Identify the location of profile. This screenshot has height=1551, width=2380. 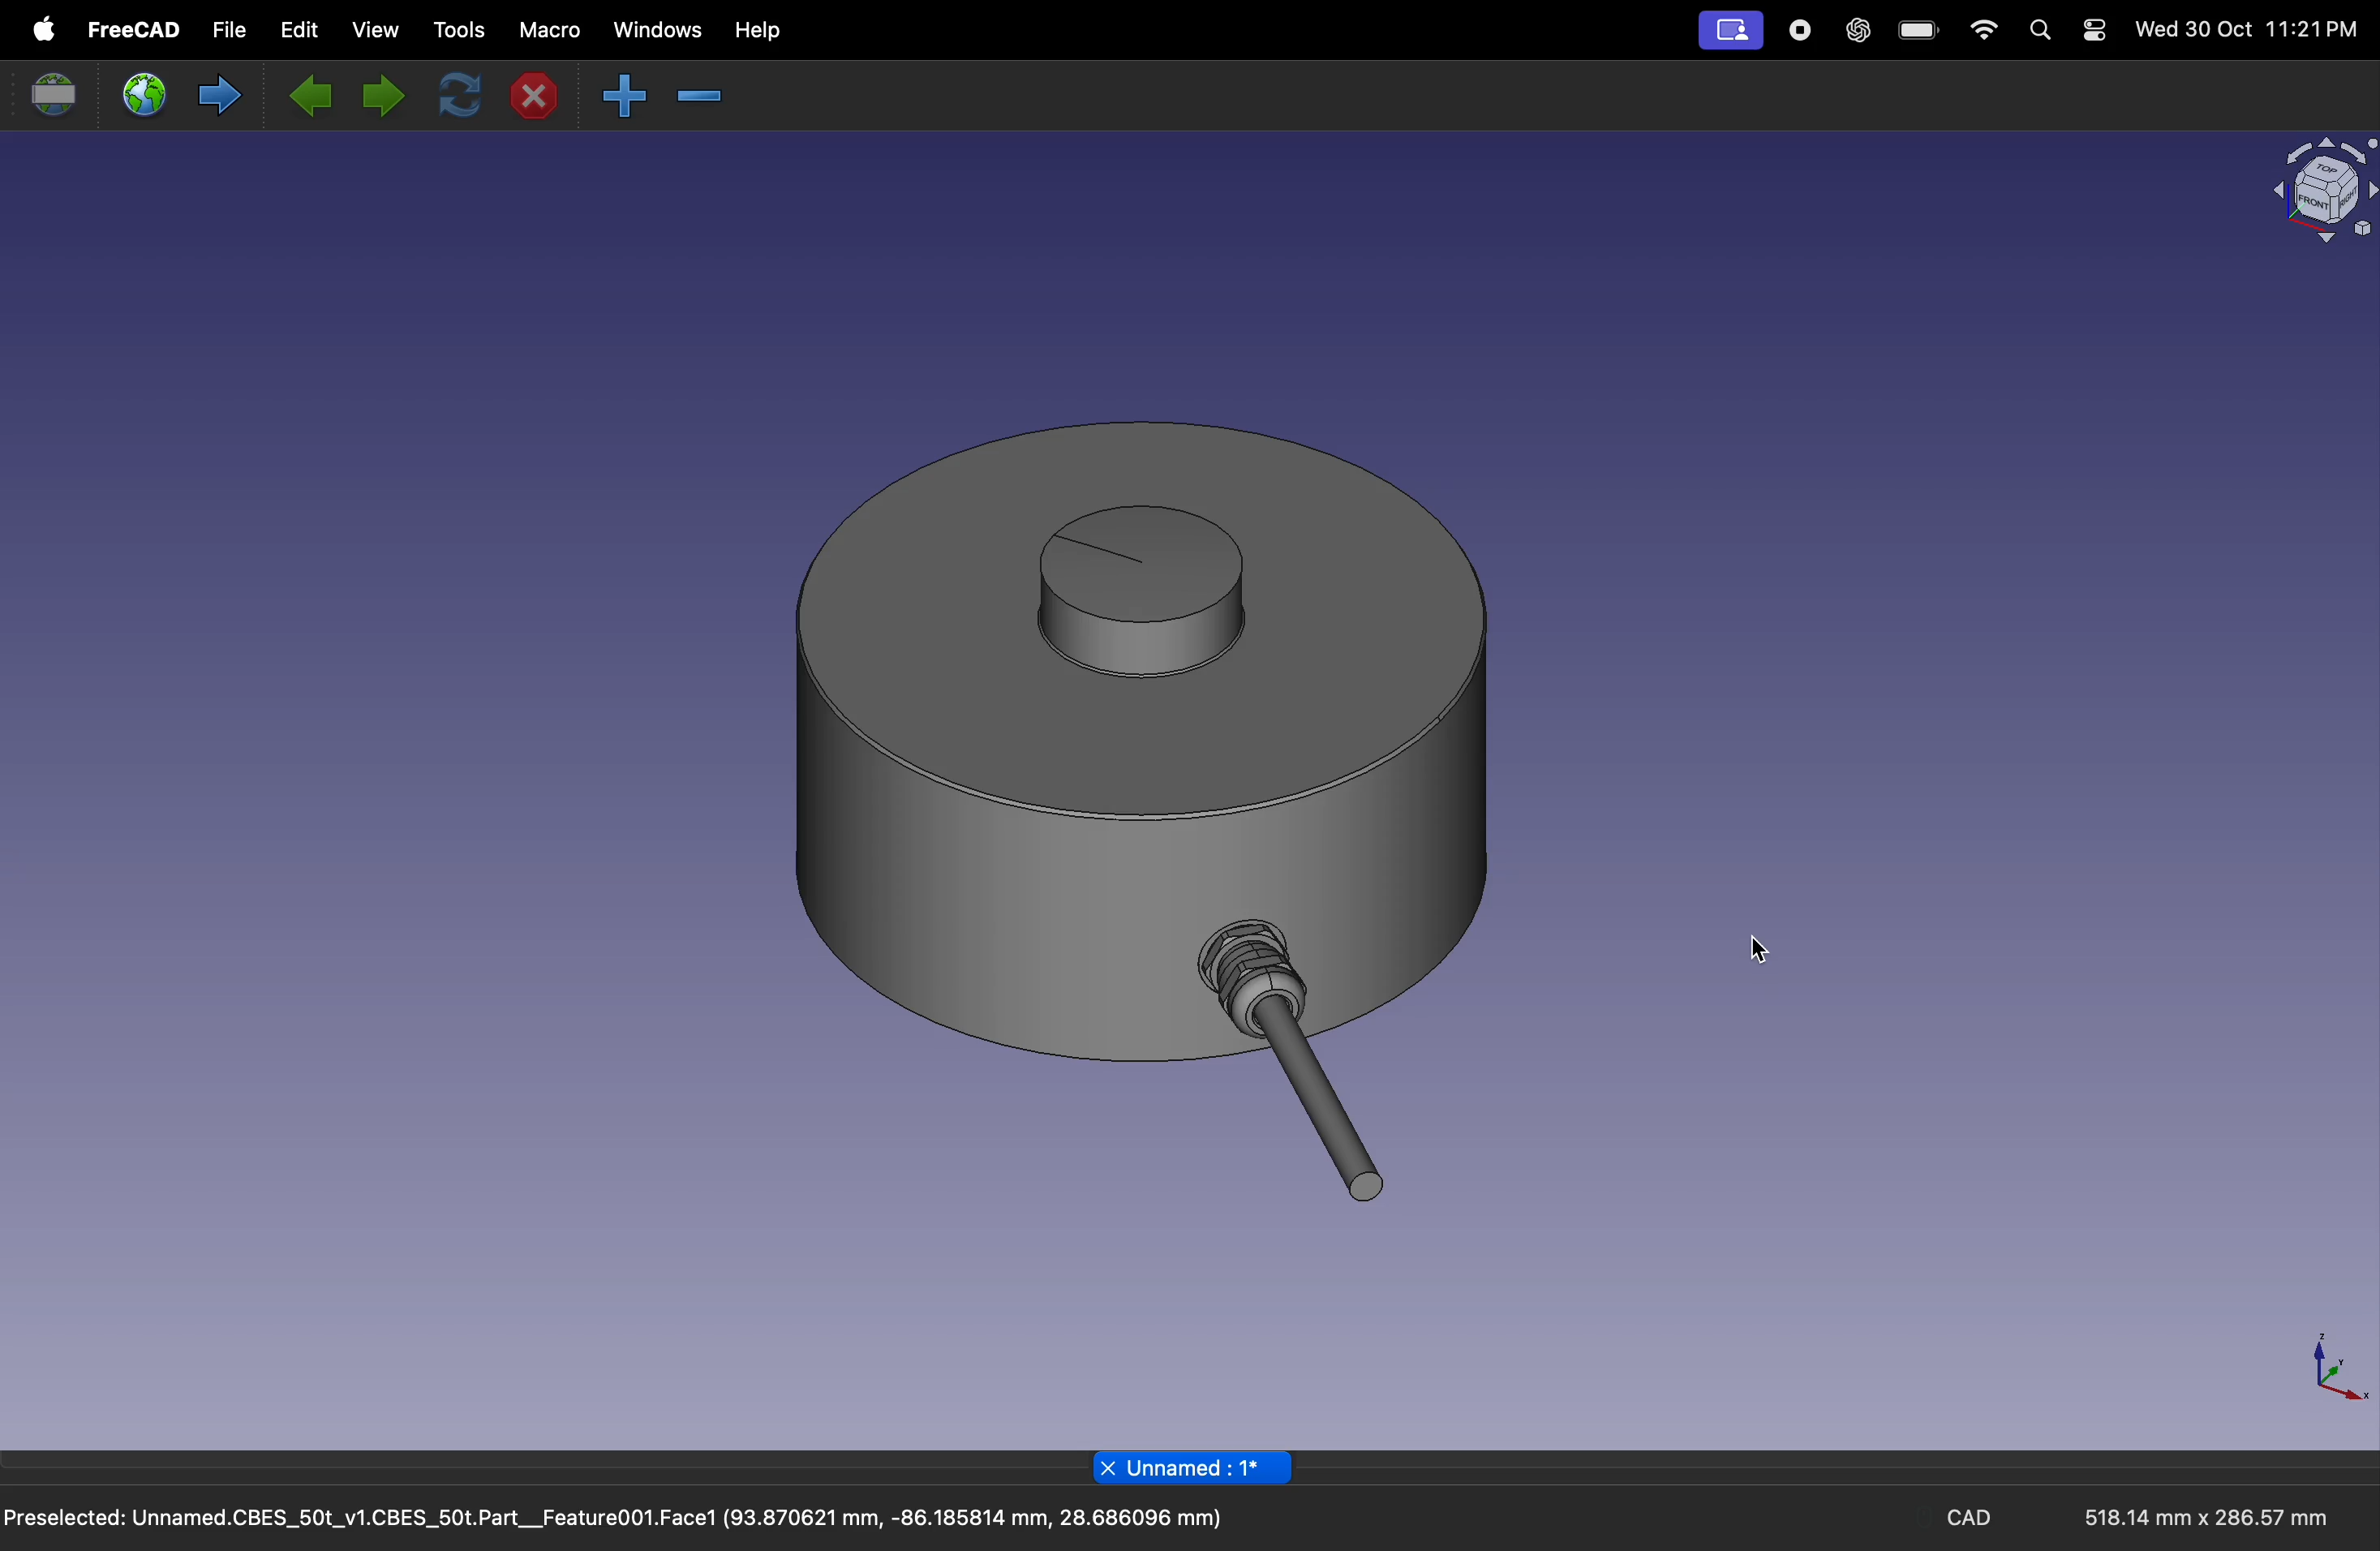
(1732, 32).